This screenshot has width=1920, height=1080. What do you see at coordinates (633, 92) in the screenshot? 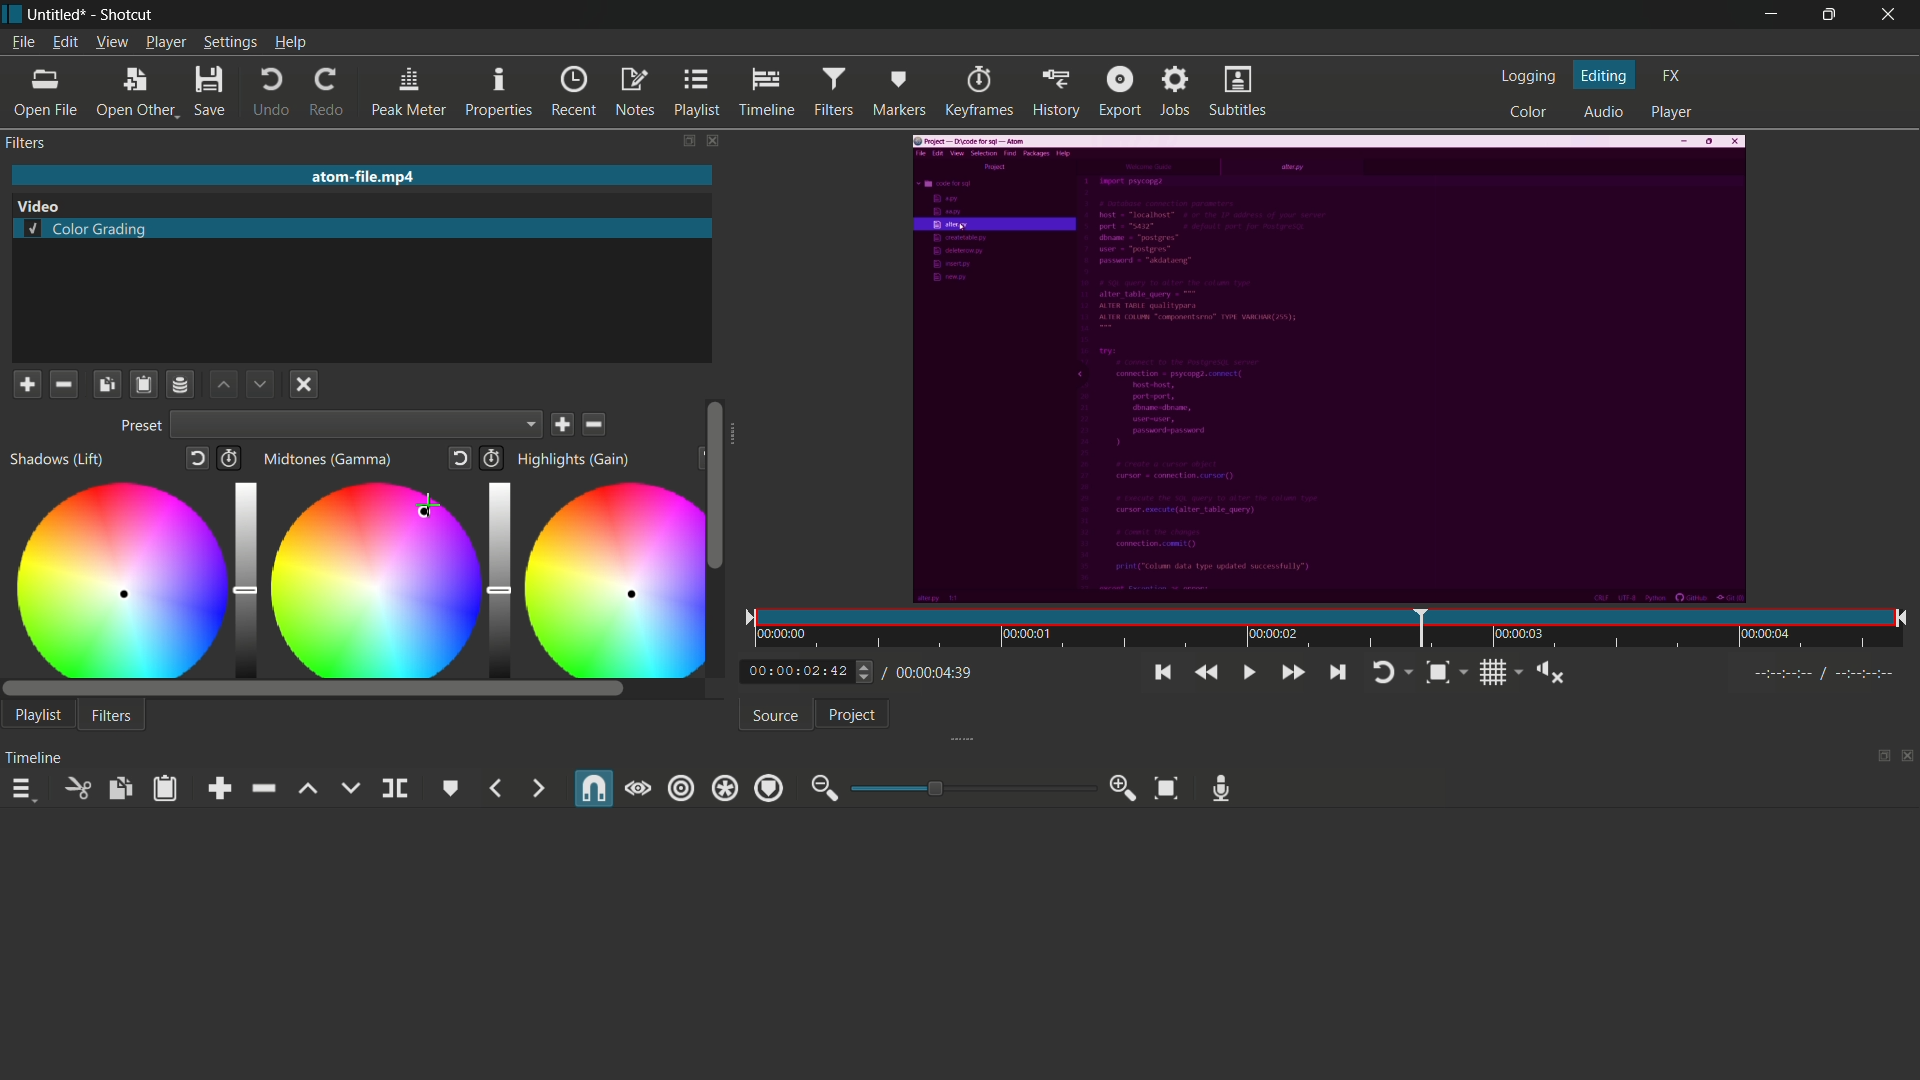
I see `notes` at bounding box center [633, 92].